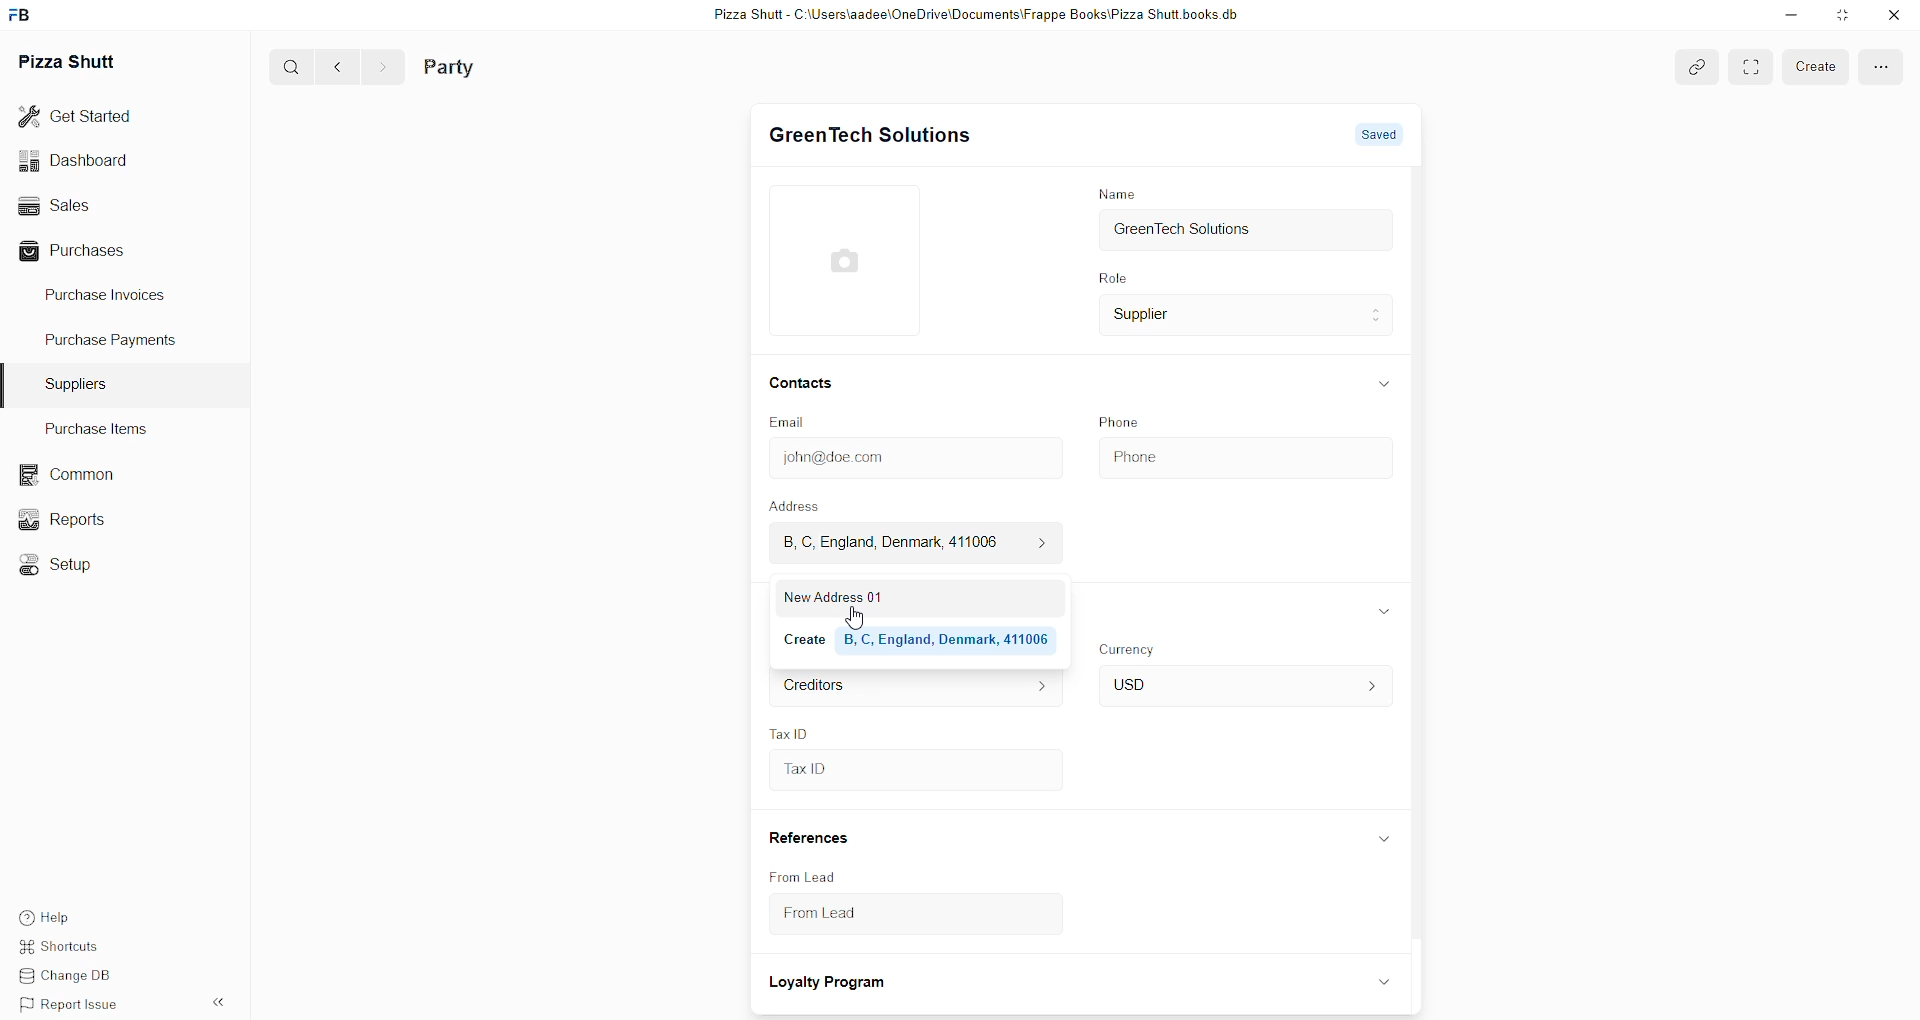 This screenshot has width=1920, height=1020. I want to click on ‘Common, so click(65, 472).